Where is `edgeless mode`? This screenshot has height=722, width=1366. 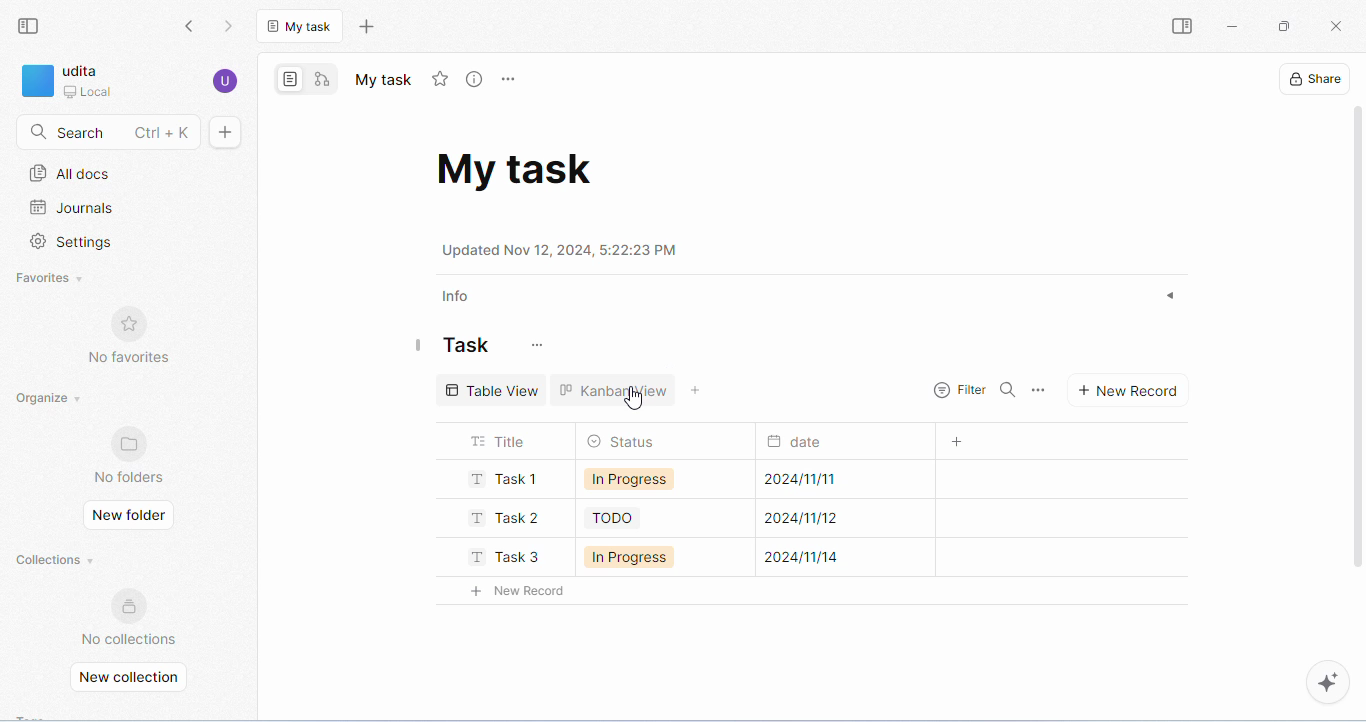
edgeless mode is located at coordinates (324, 81).